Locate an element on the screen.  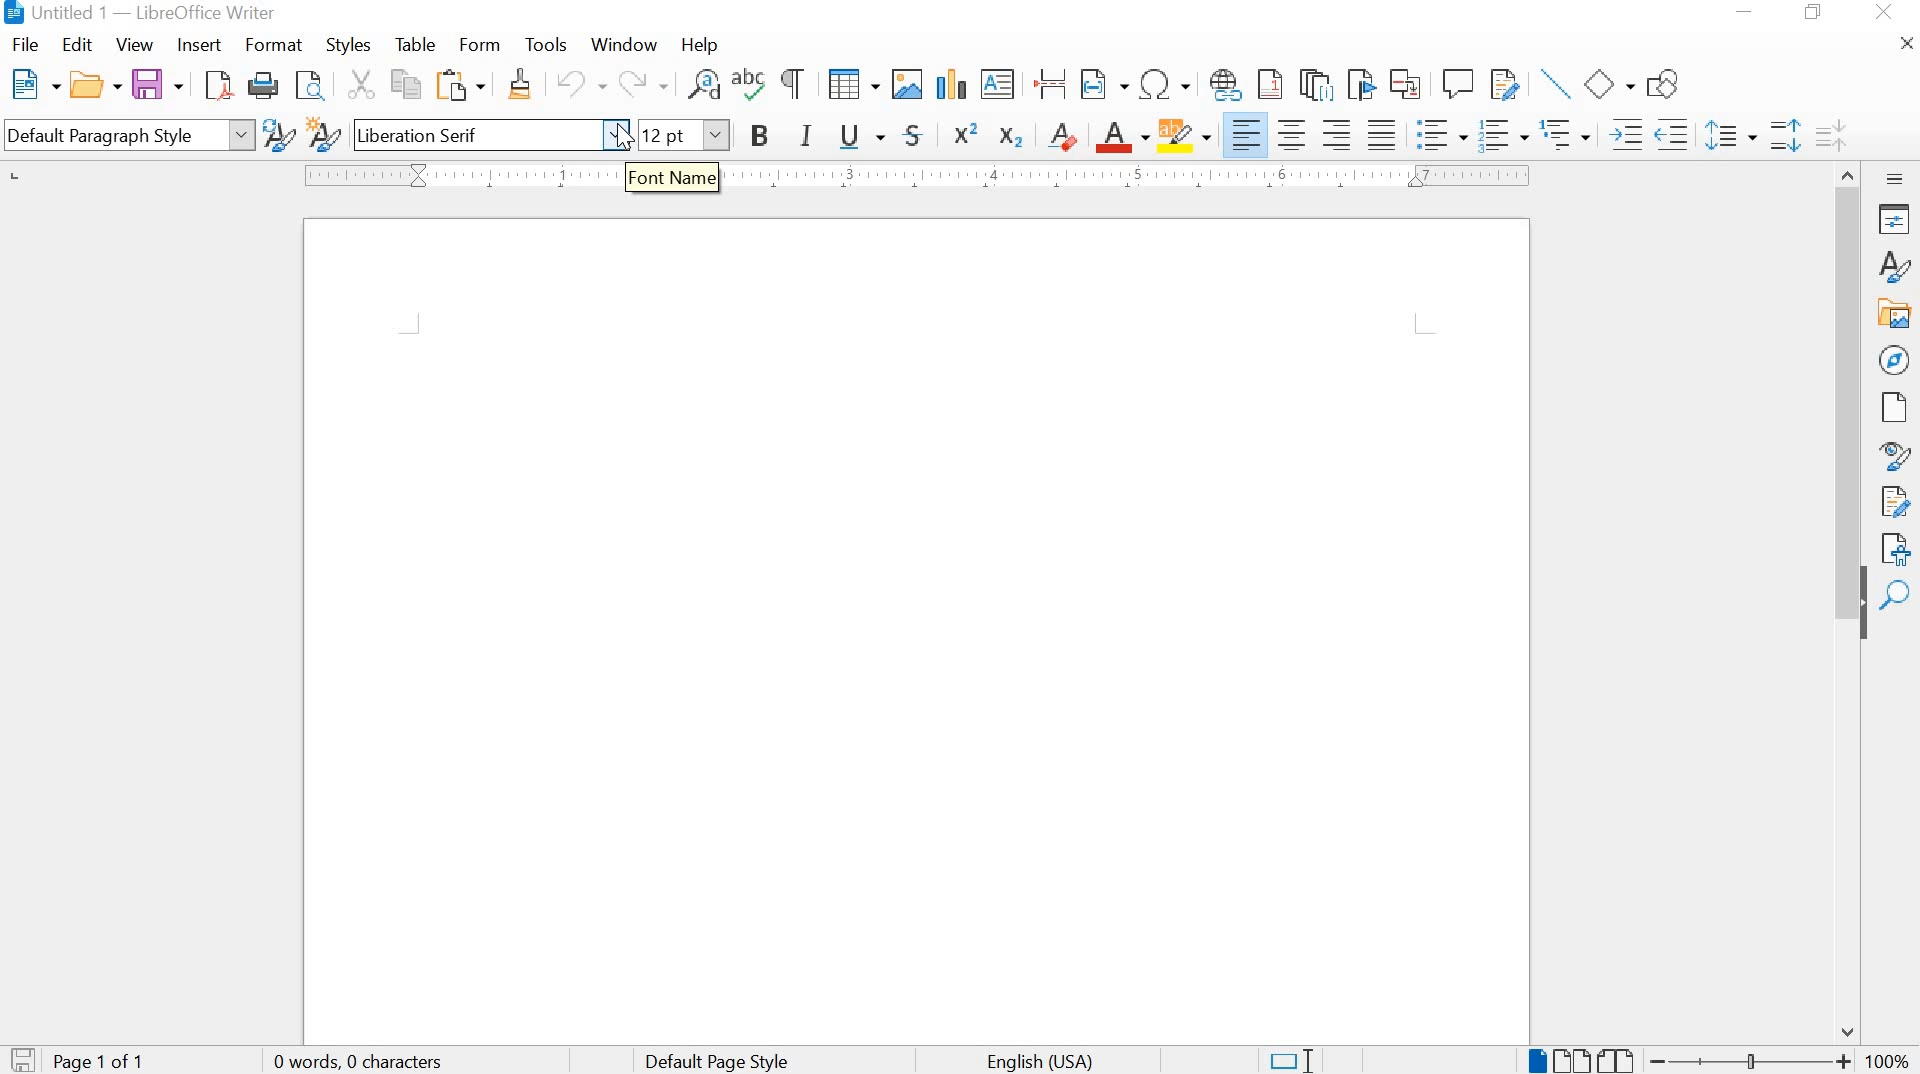
CHARACTER HIGHLIGHTING COLOR is located at coordinates (1186, 136).